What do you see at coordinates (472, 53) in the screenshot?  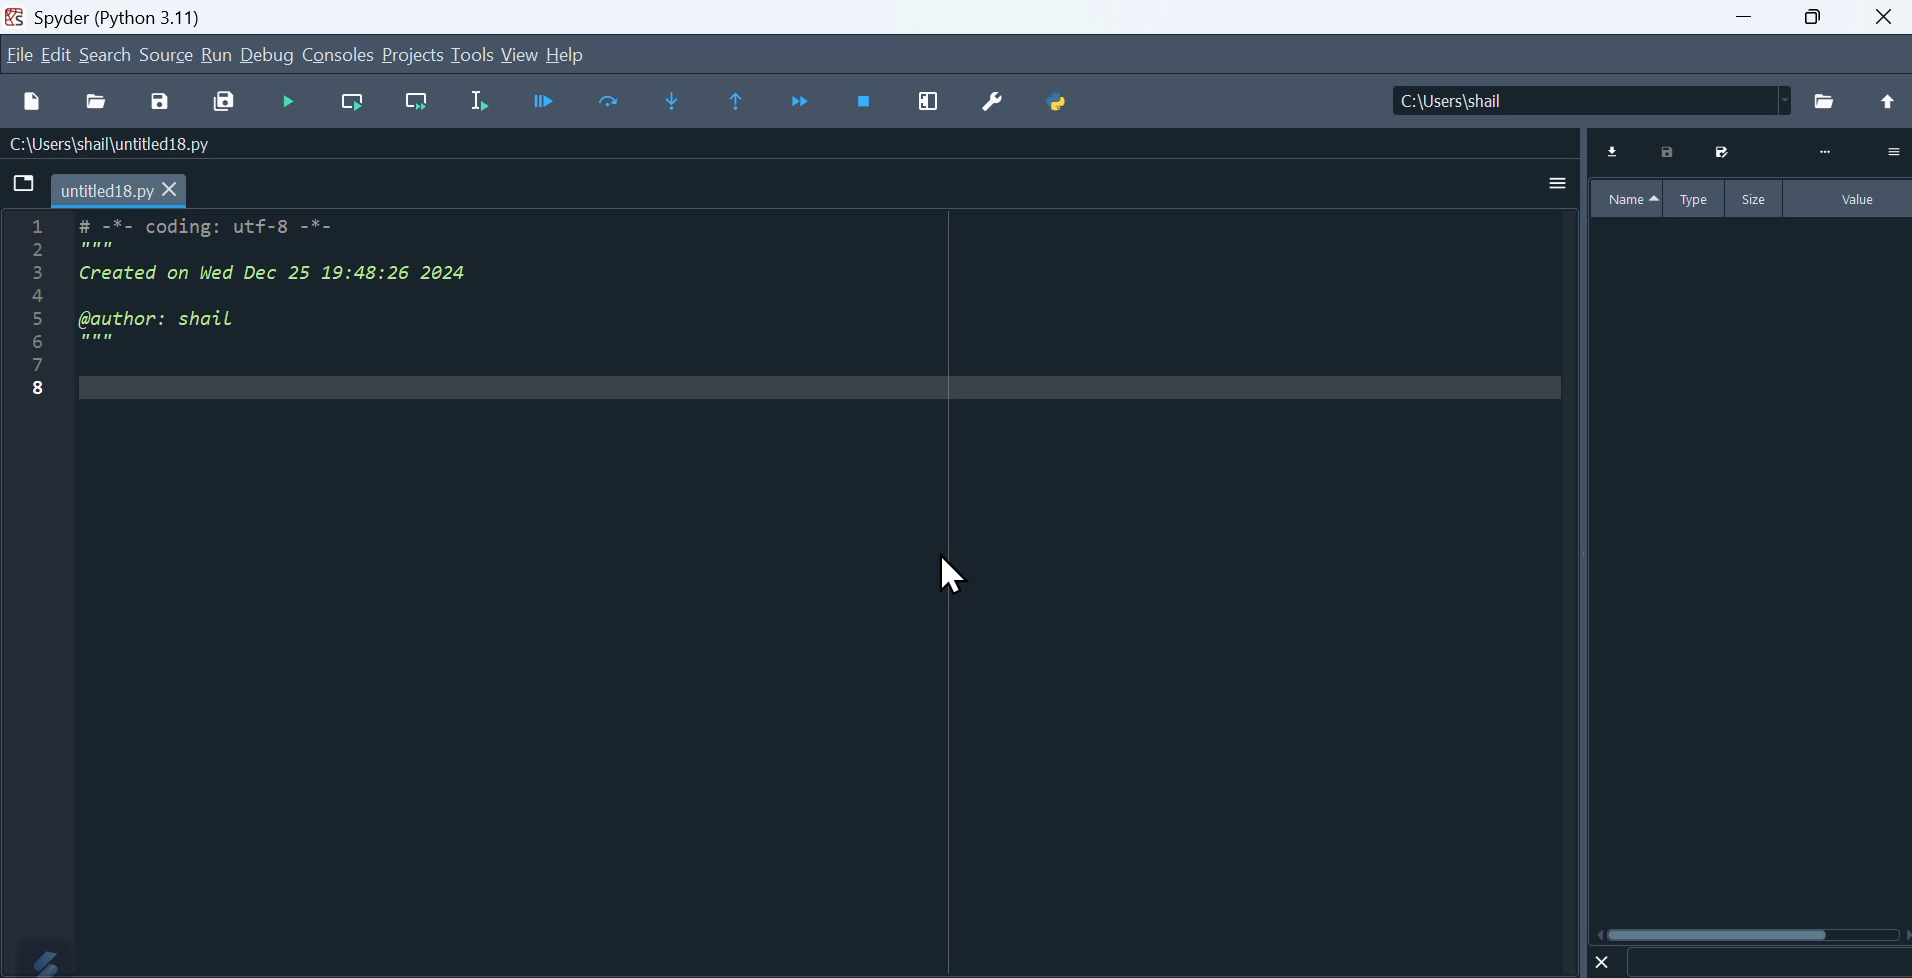 I see `Tools` at bounding box center [472, 53].